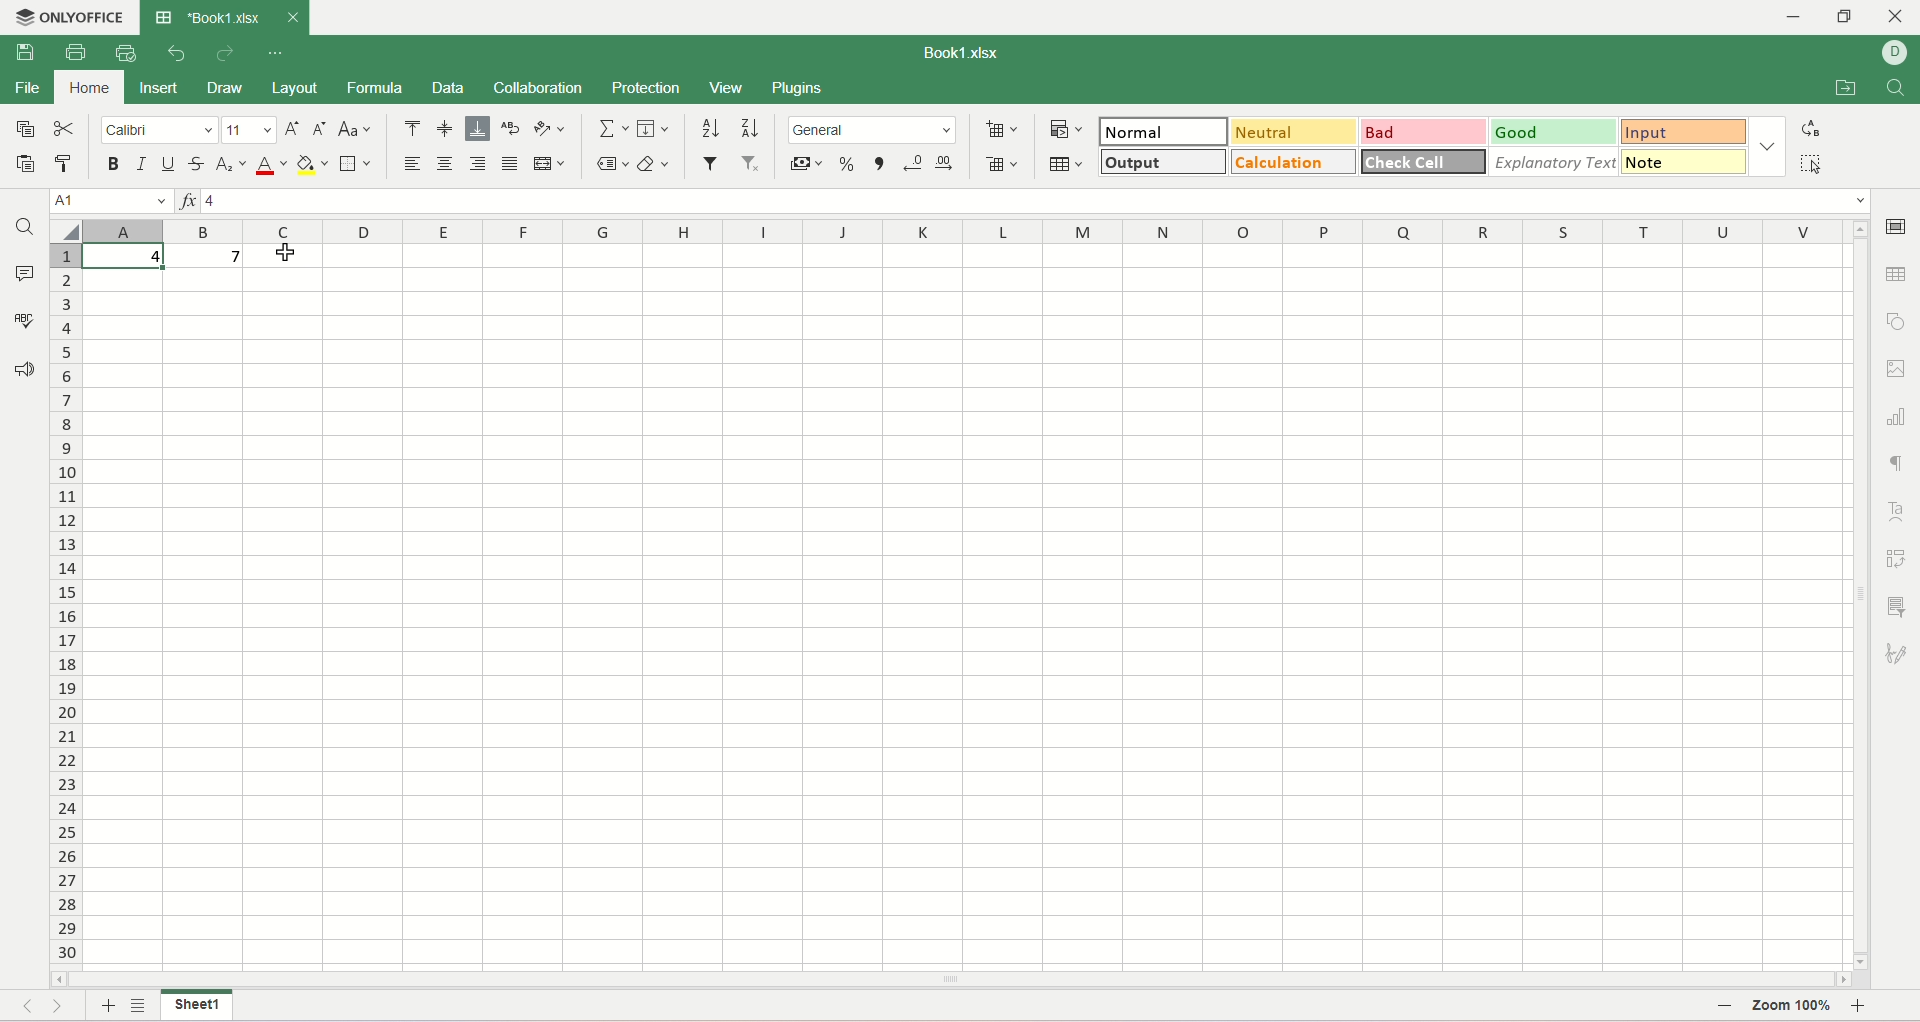  Describe the element at coordinates (416, 163) in the screenshot. I see `align left` at that location.